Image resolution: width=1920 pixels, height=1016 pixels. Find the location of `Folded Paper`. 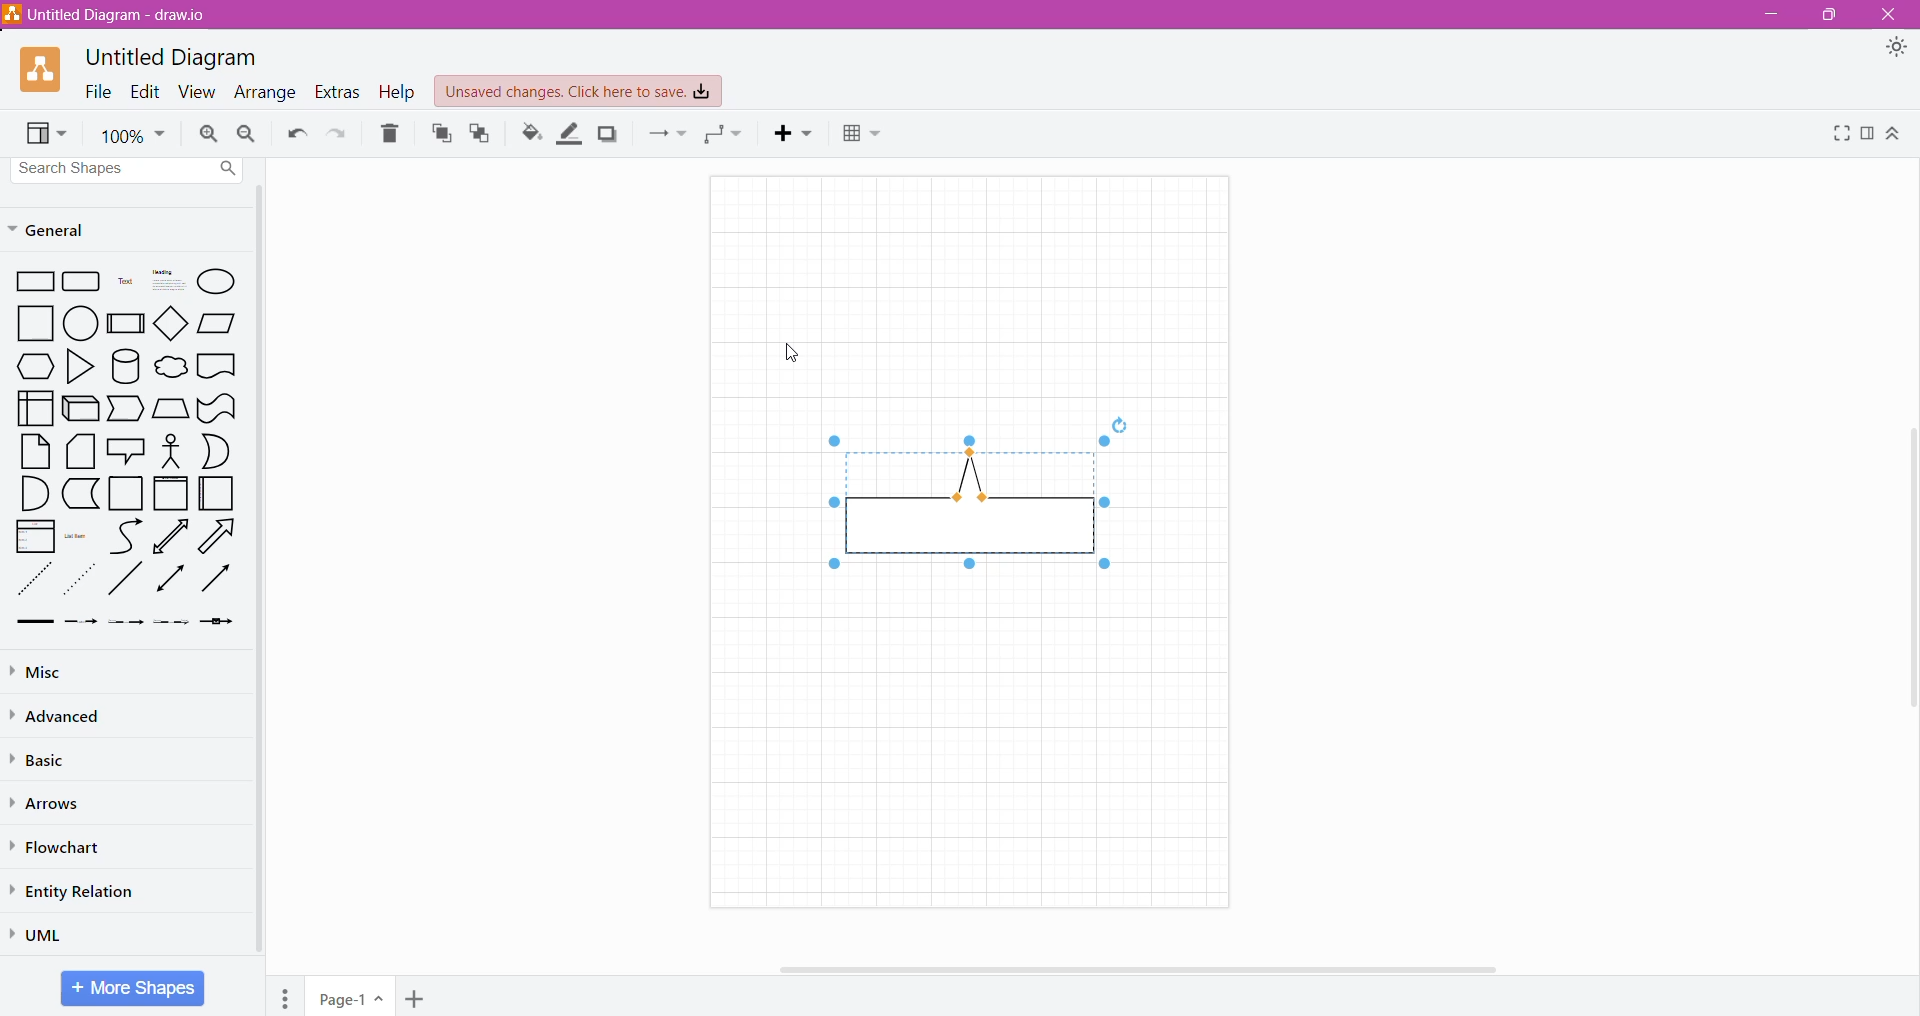

Folded Paper is located at coordinates (220, 493).